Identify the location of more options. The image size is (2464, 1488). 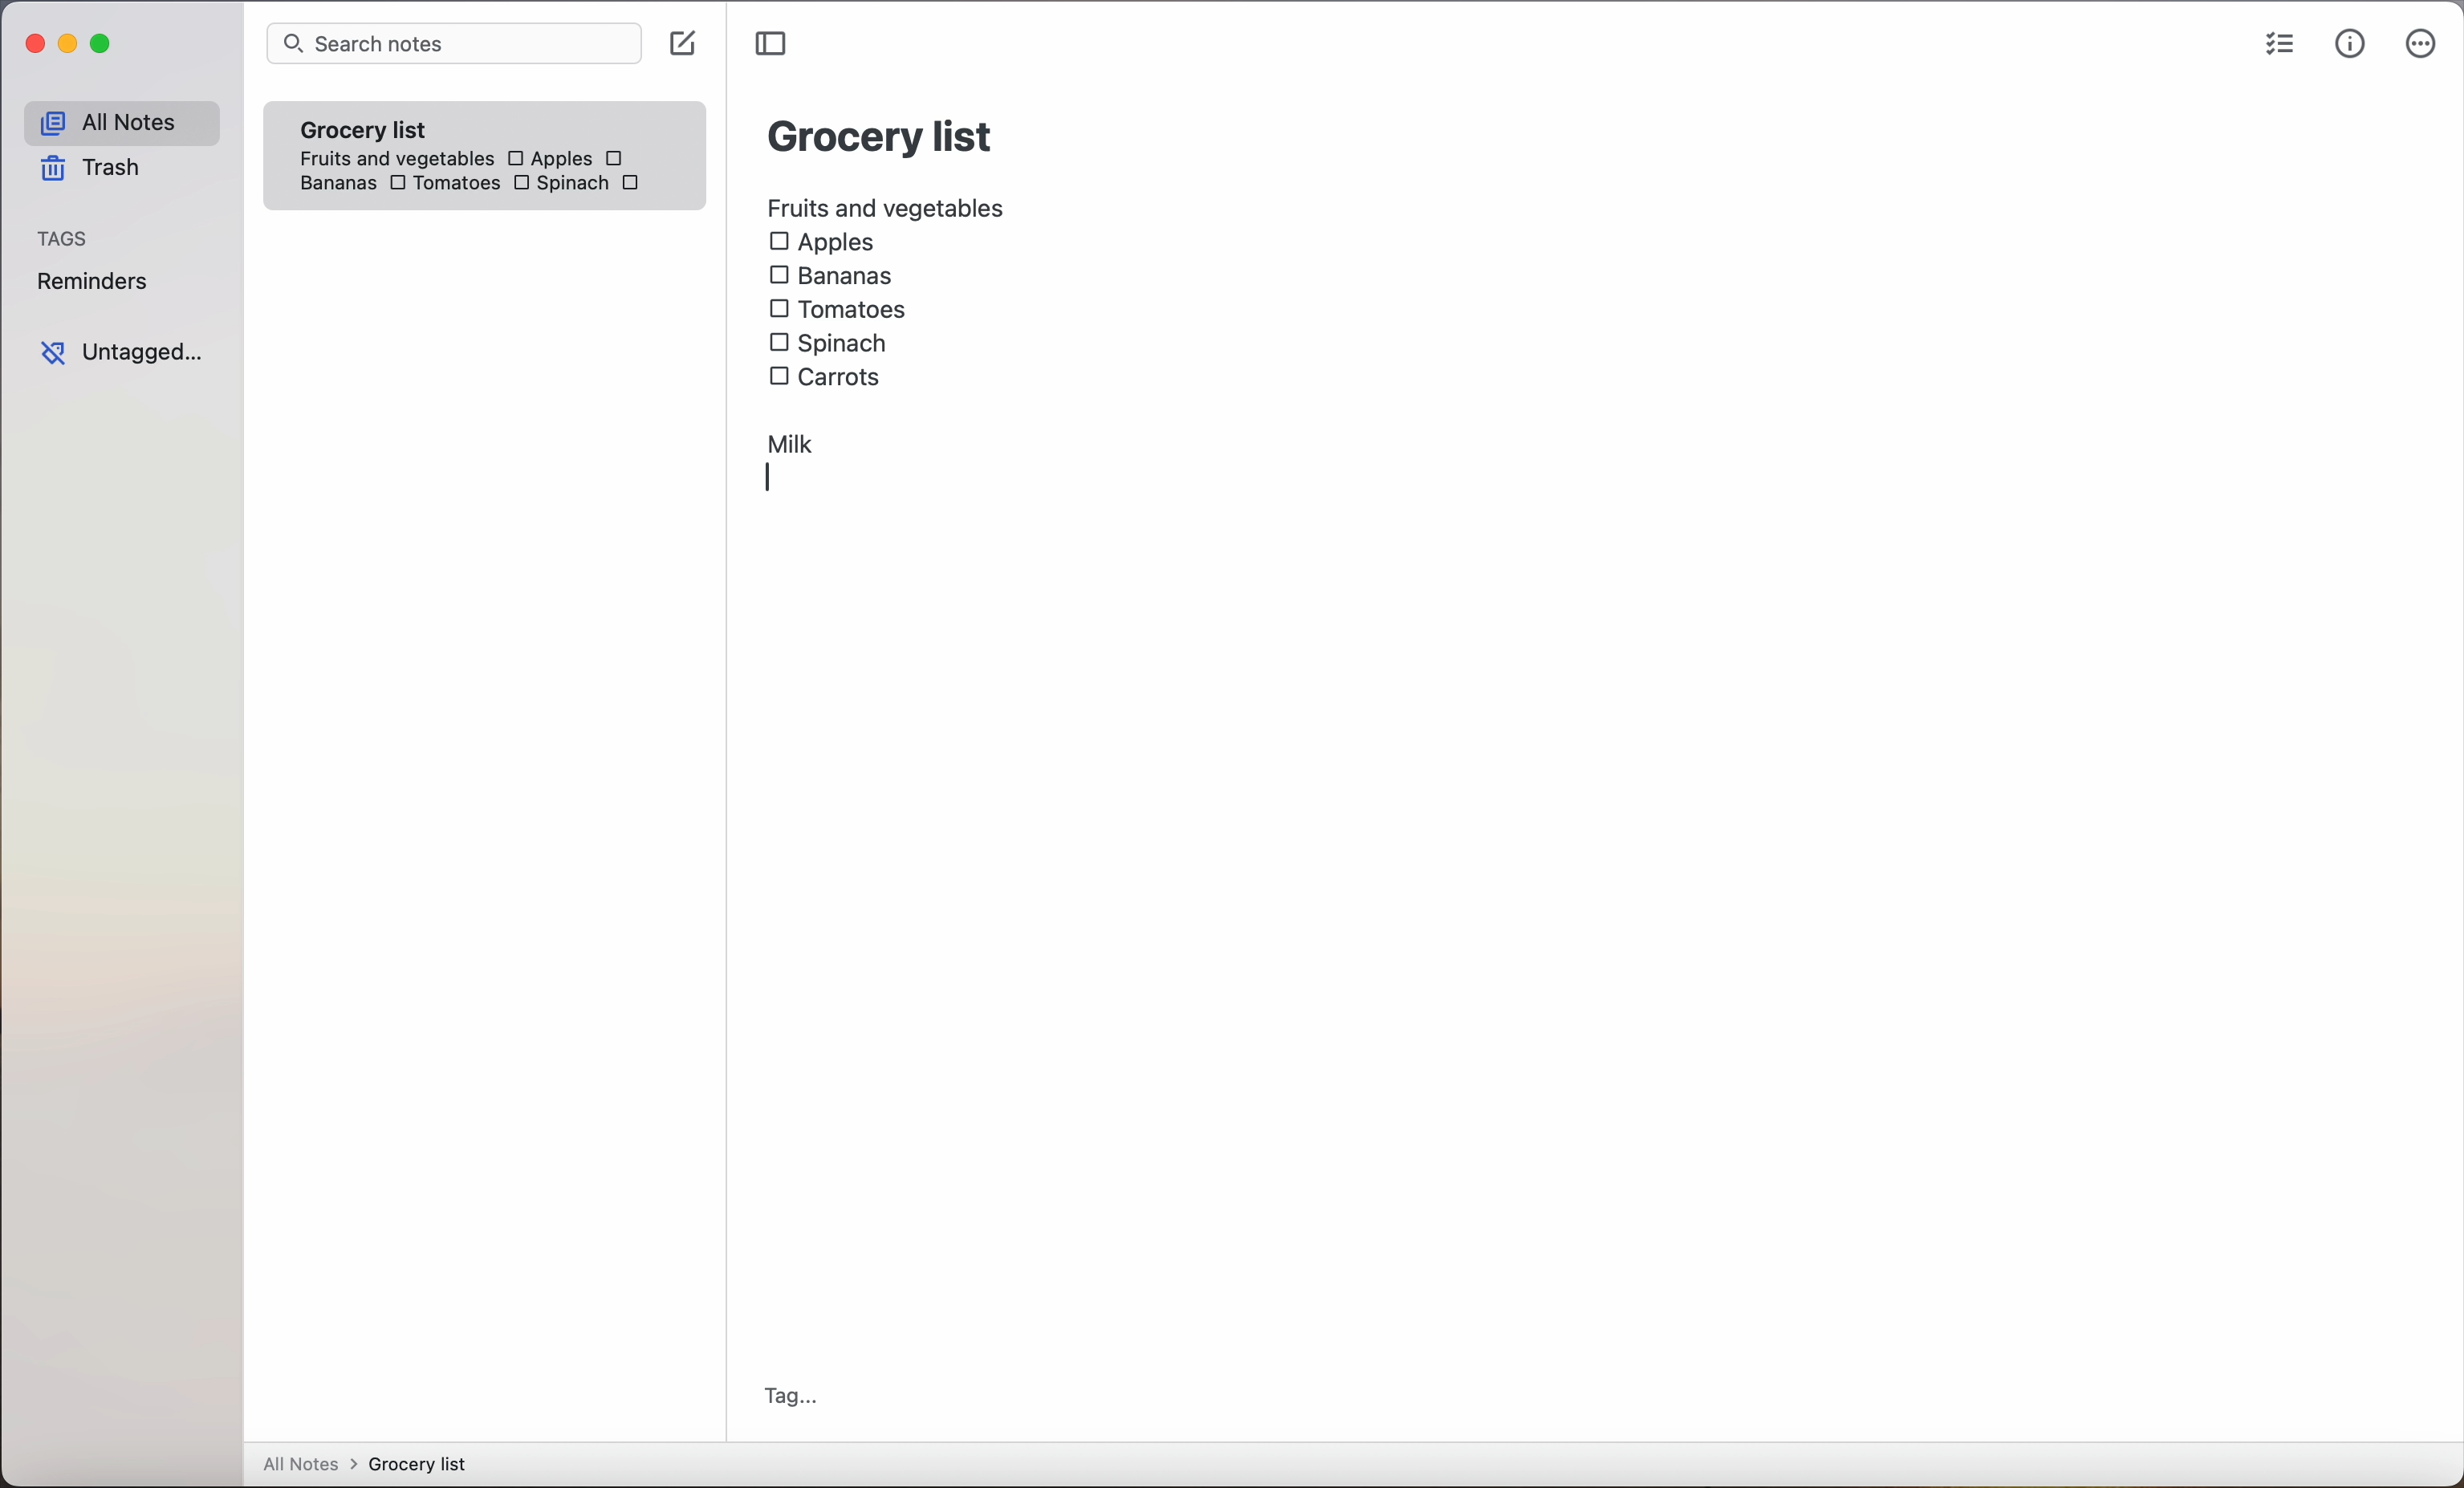
(2421, 48).